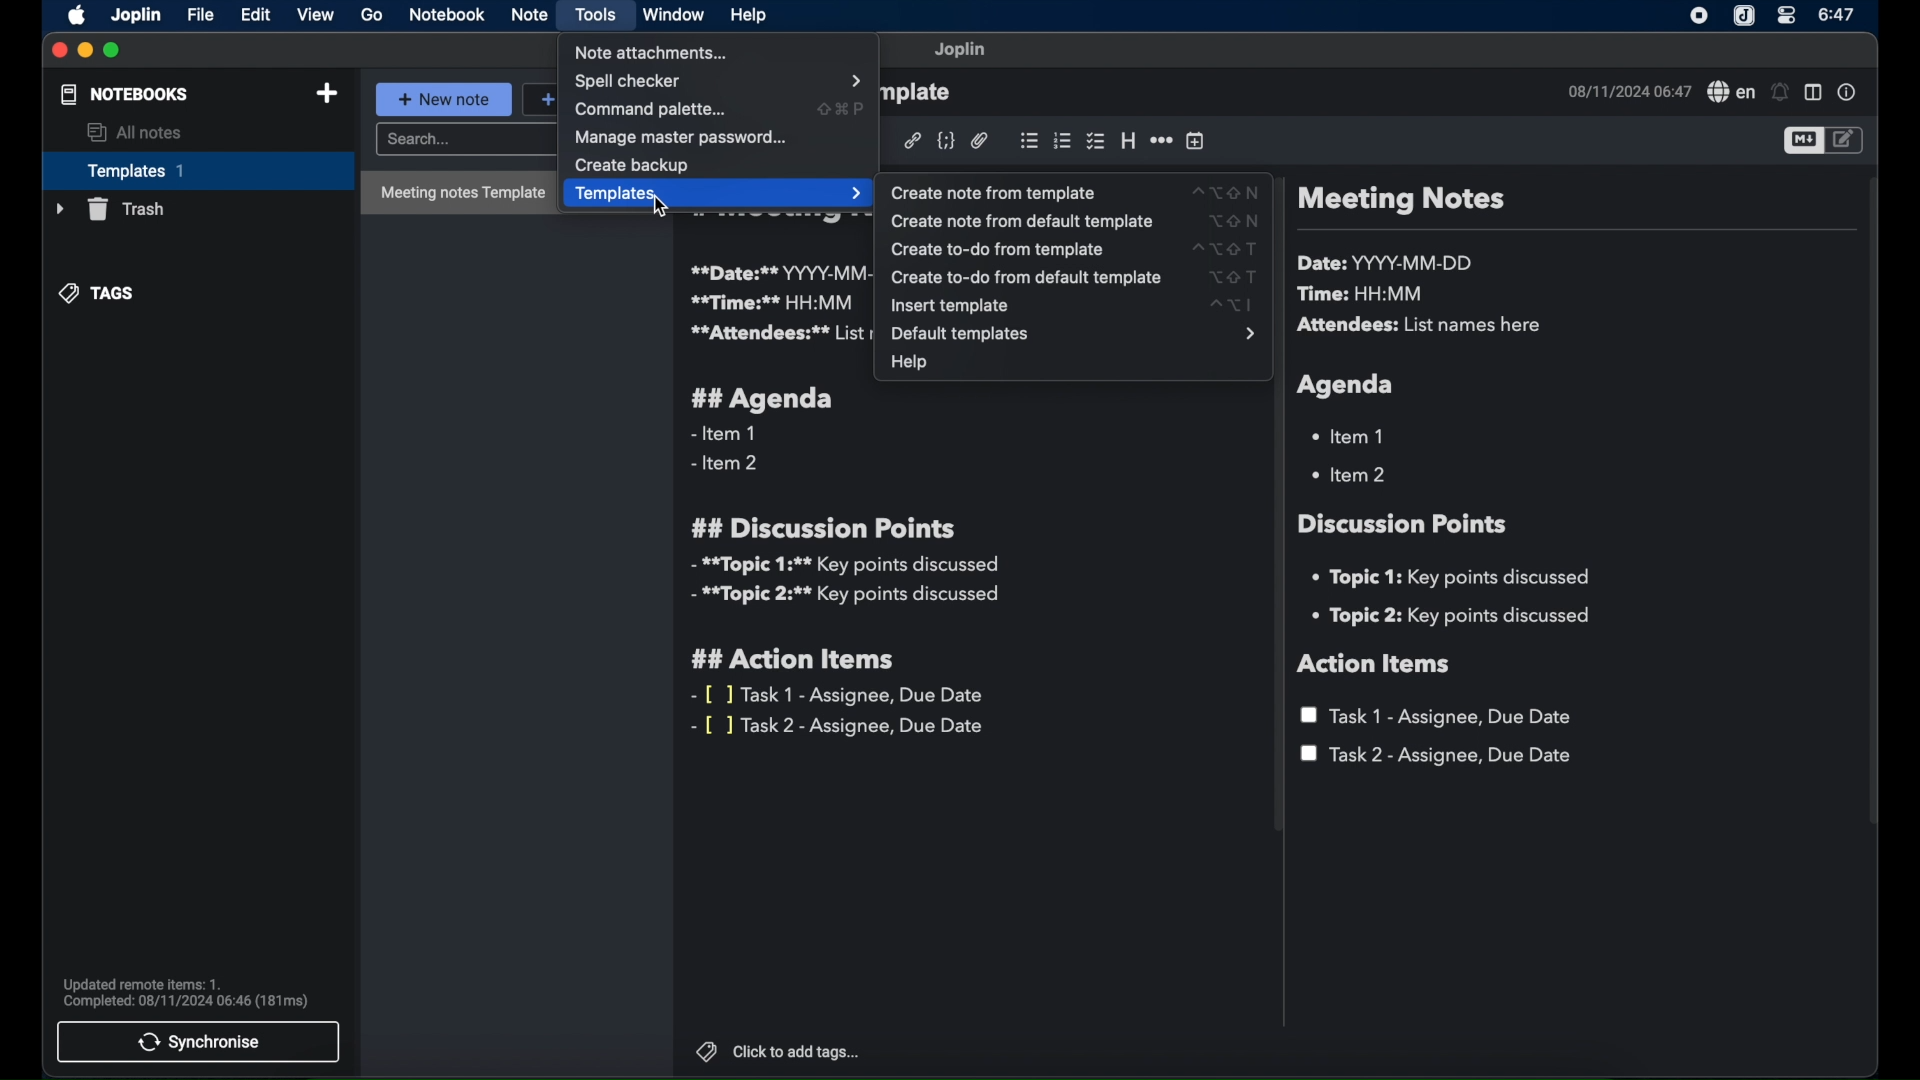 This screenshot has height=1080, width=1920. I want to click on spell checker, so click(1729, 93).